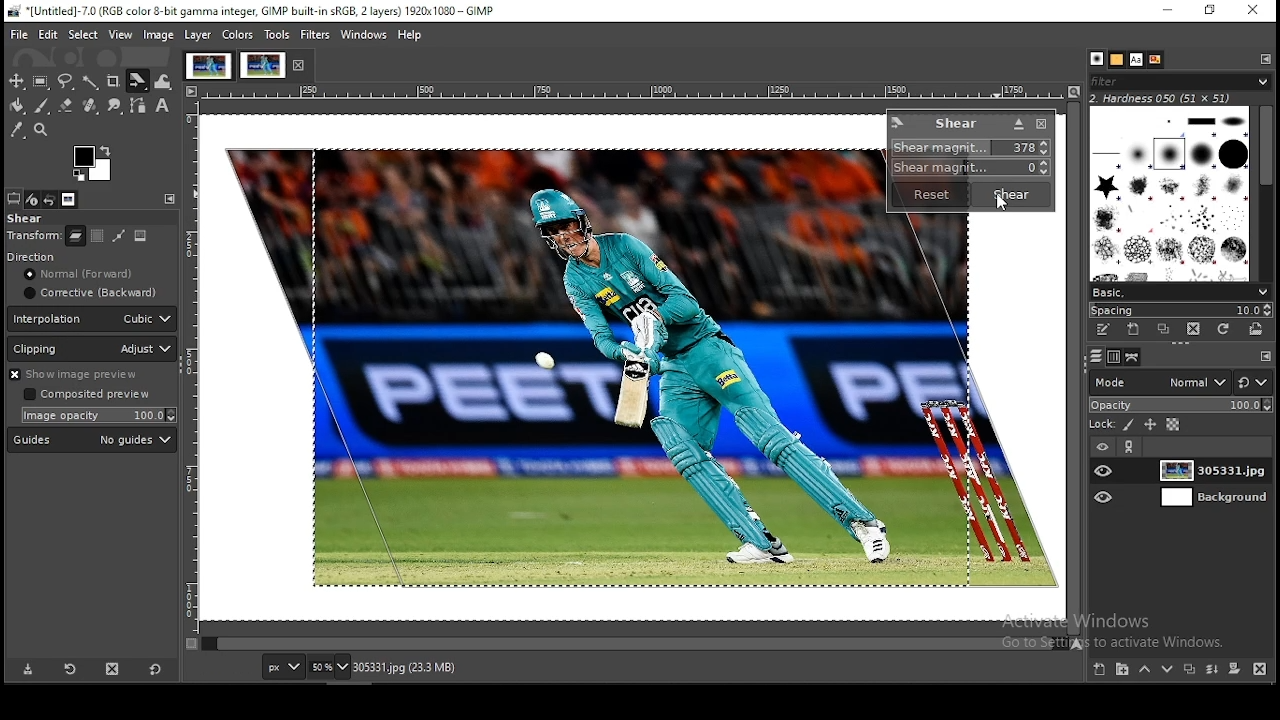 This screenshot has width=1280, height=720. Describe the element at coordinates (1266, 359) in the screenshot. I see `configure this tab` at that location.